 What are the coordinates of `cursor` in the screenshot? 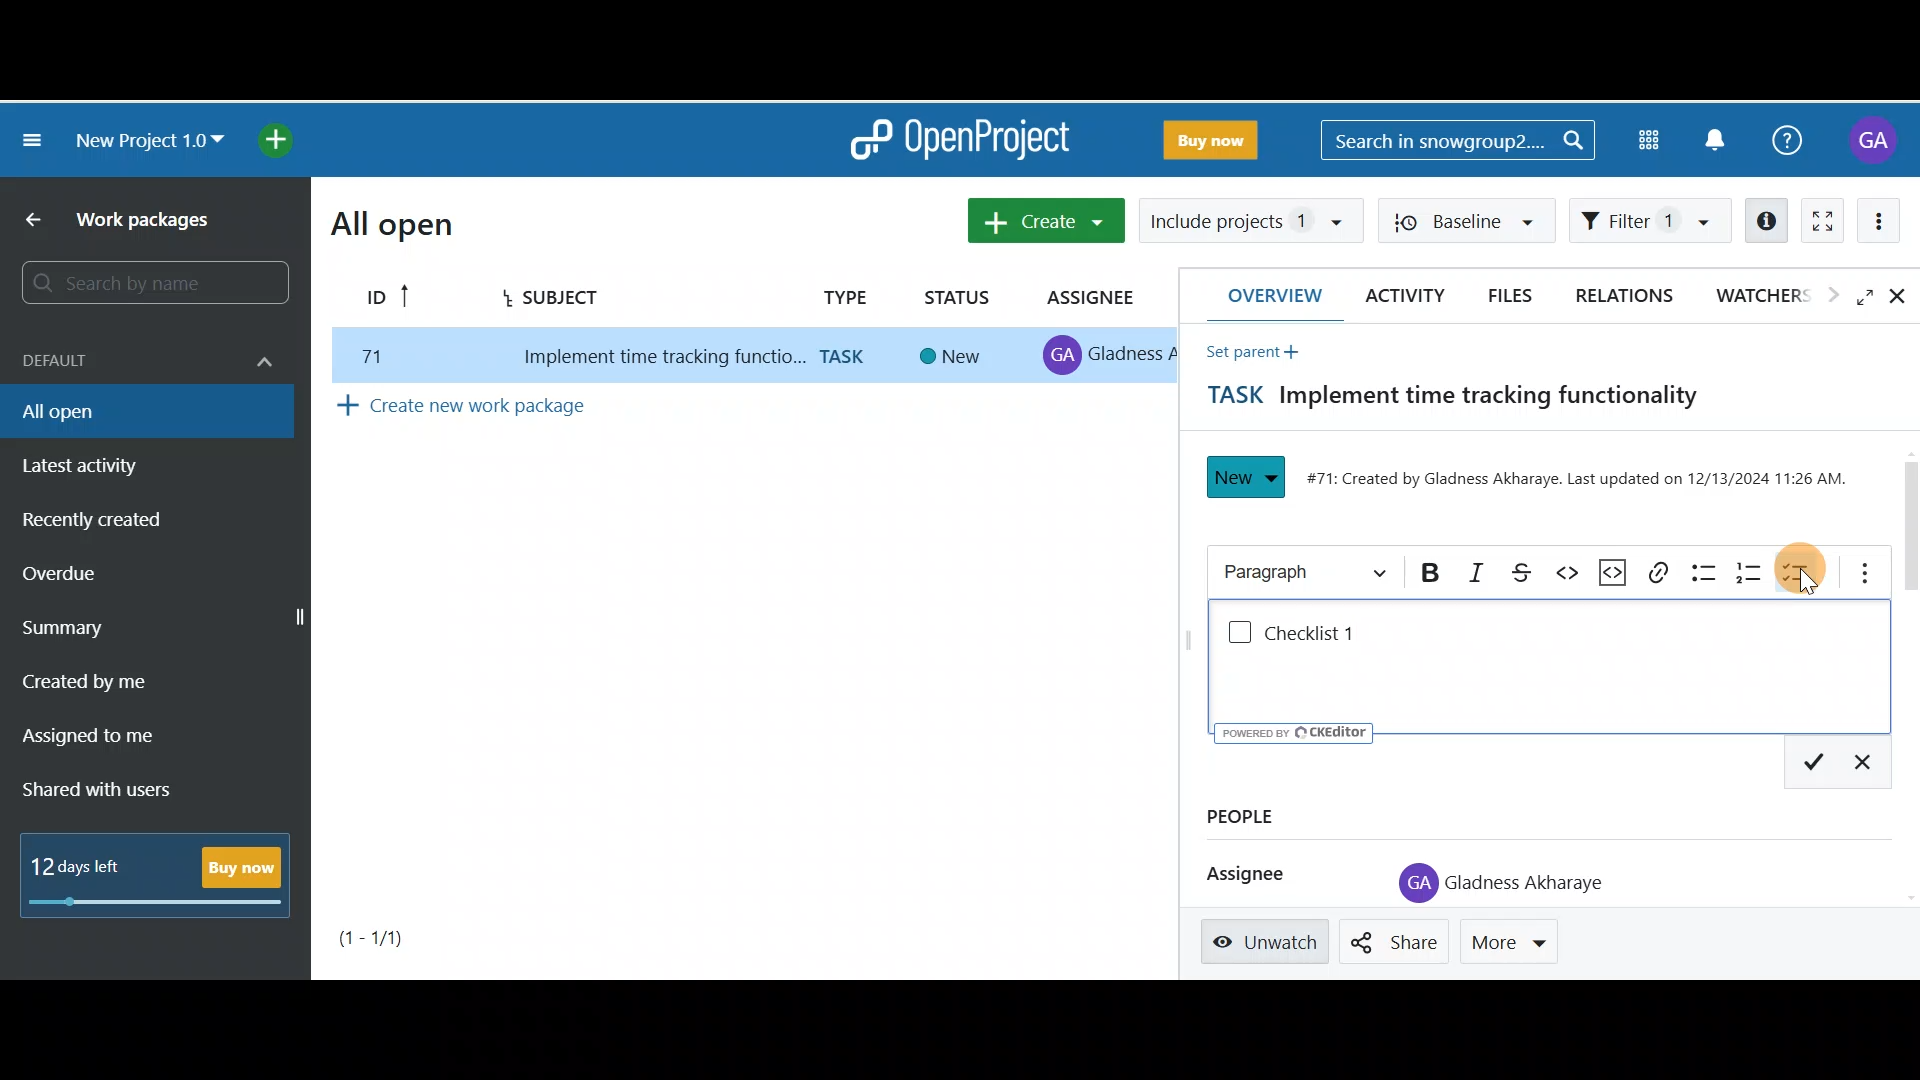 It's located at (1809, 582).